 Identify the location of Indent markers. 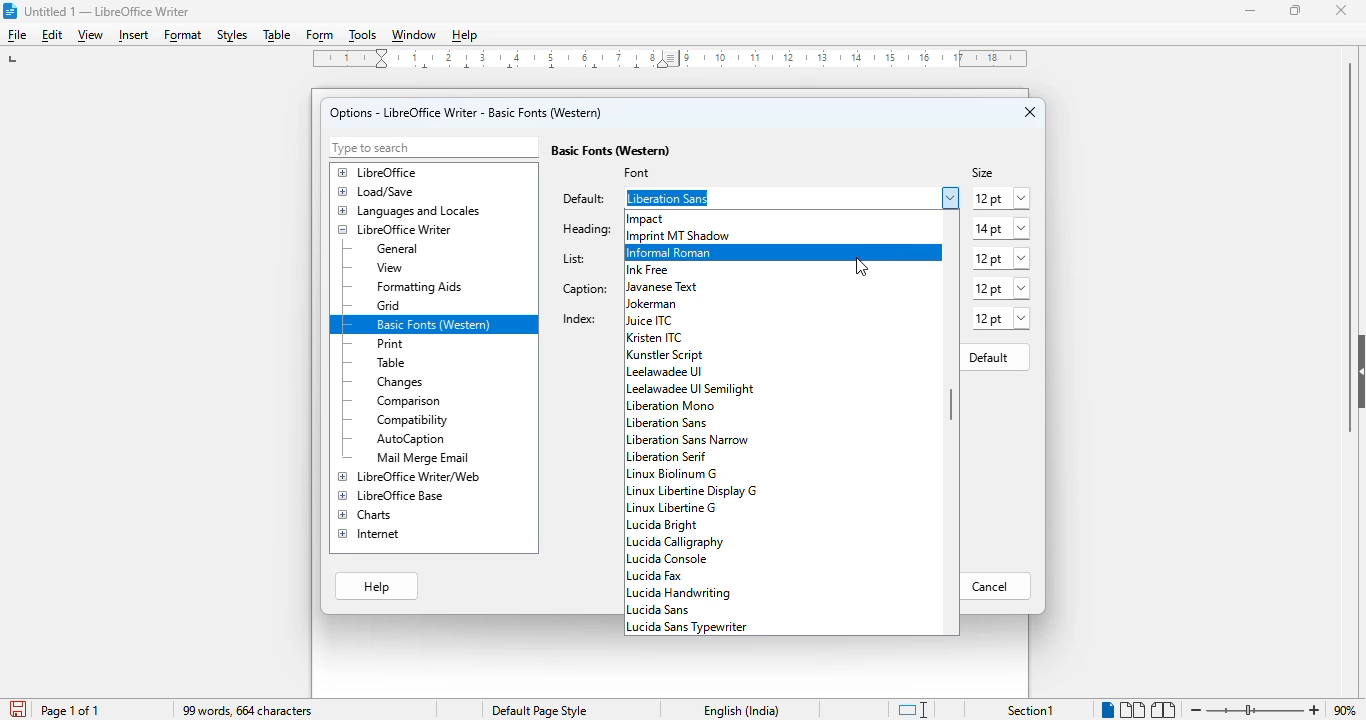
(382, 58).